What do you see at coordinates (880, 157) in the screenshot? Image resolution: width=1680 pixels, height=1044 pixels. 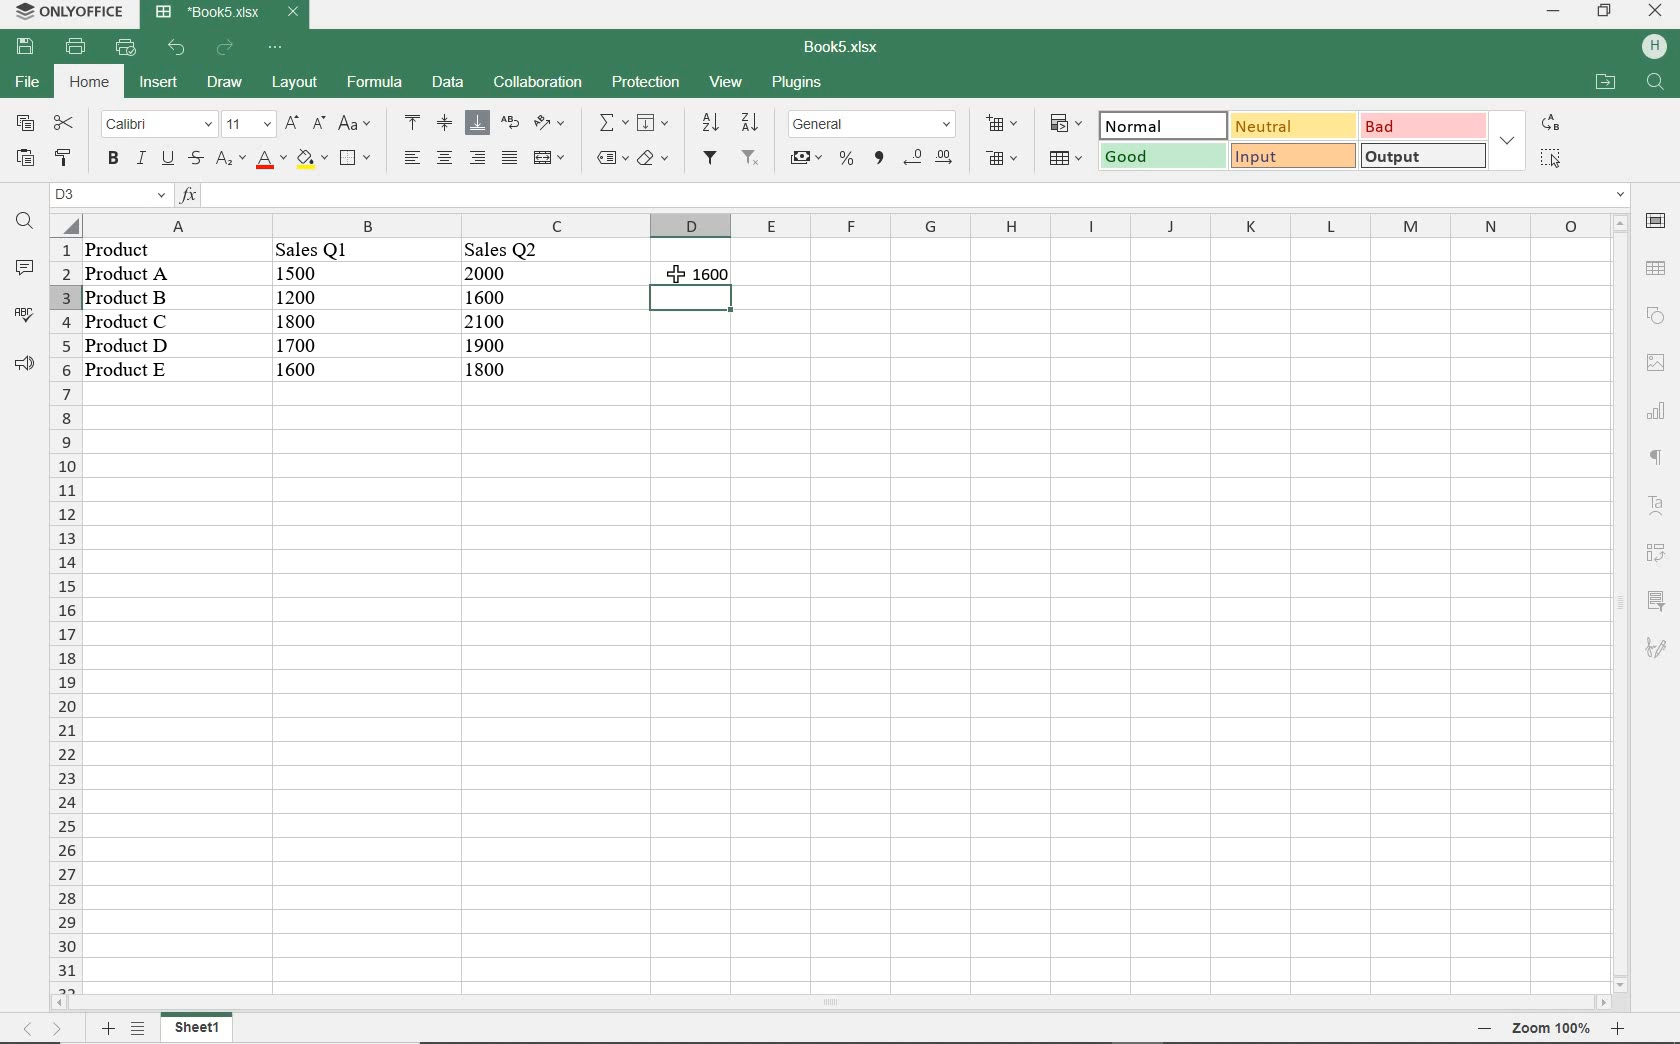 I see `comma style` at bounding box center [880, 157].